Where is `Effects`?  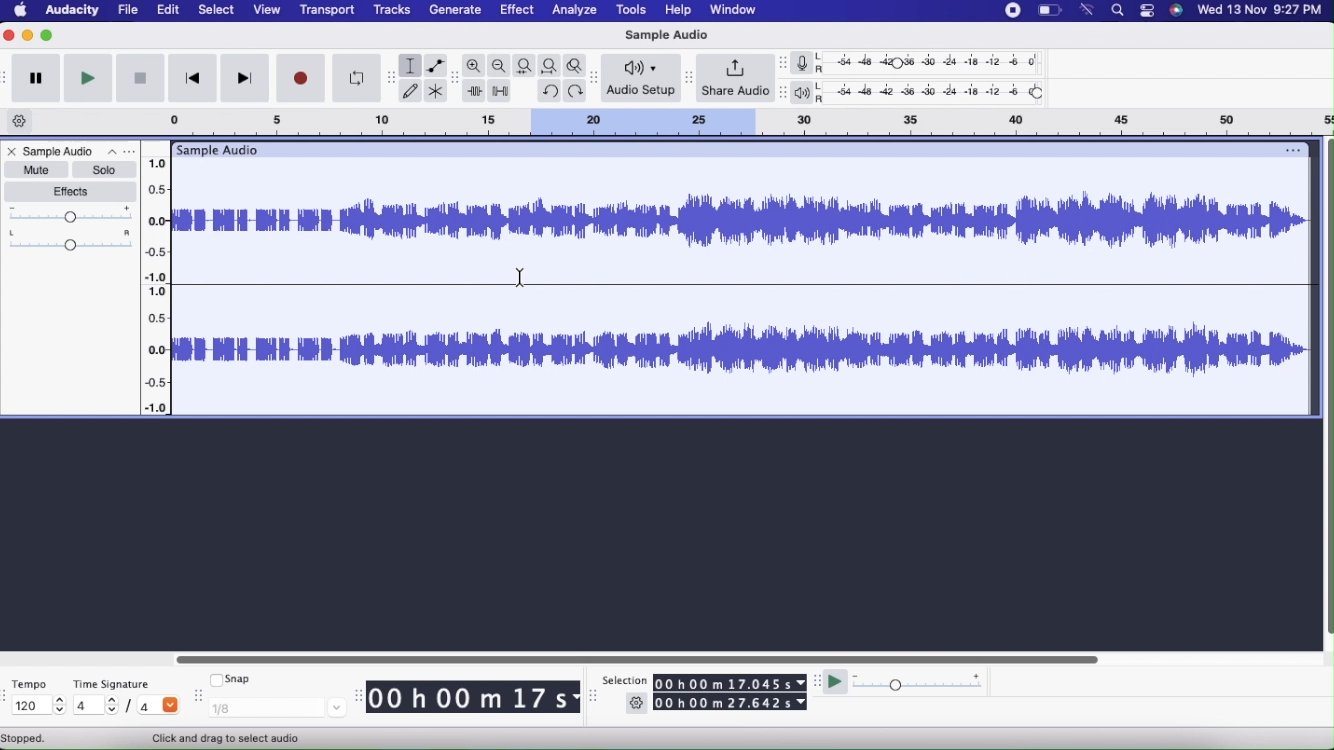
Effects is located at coordinates (73, 192).